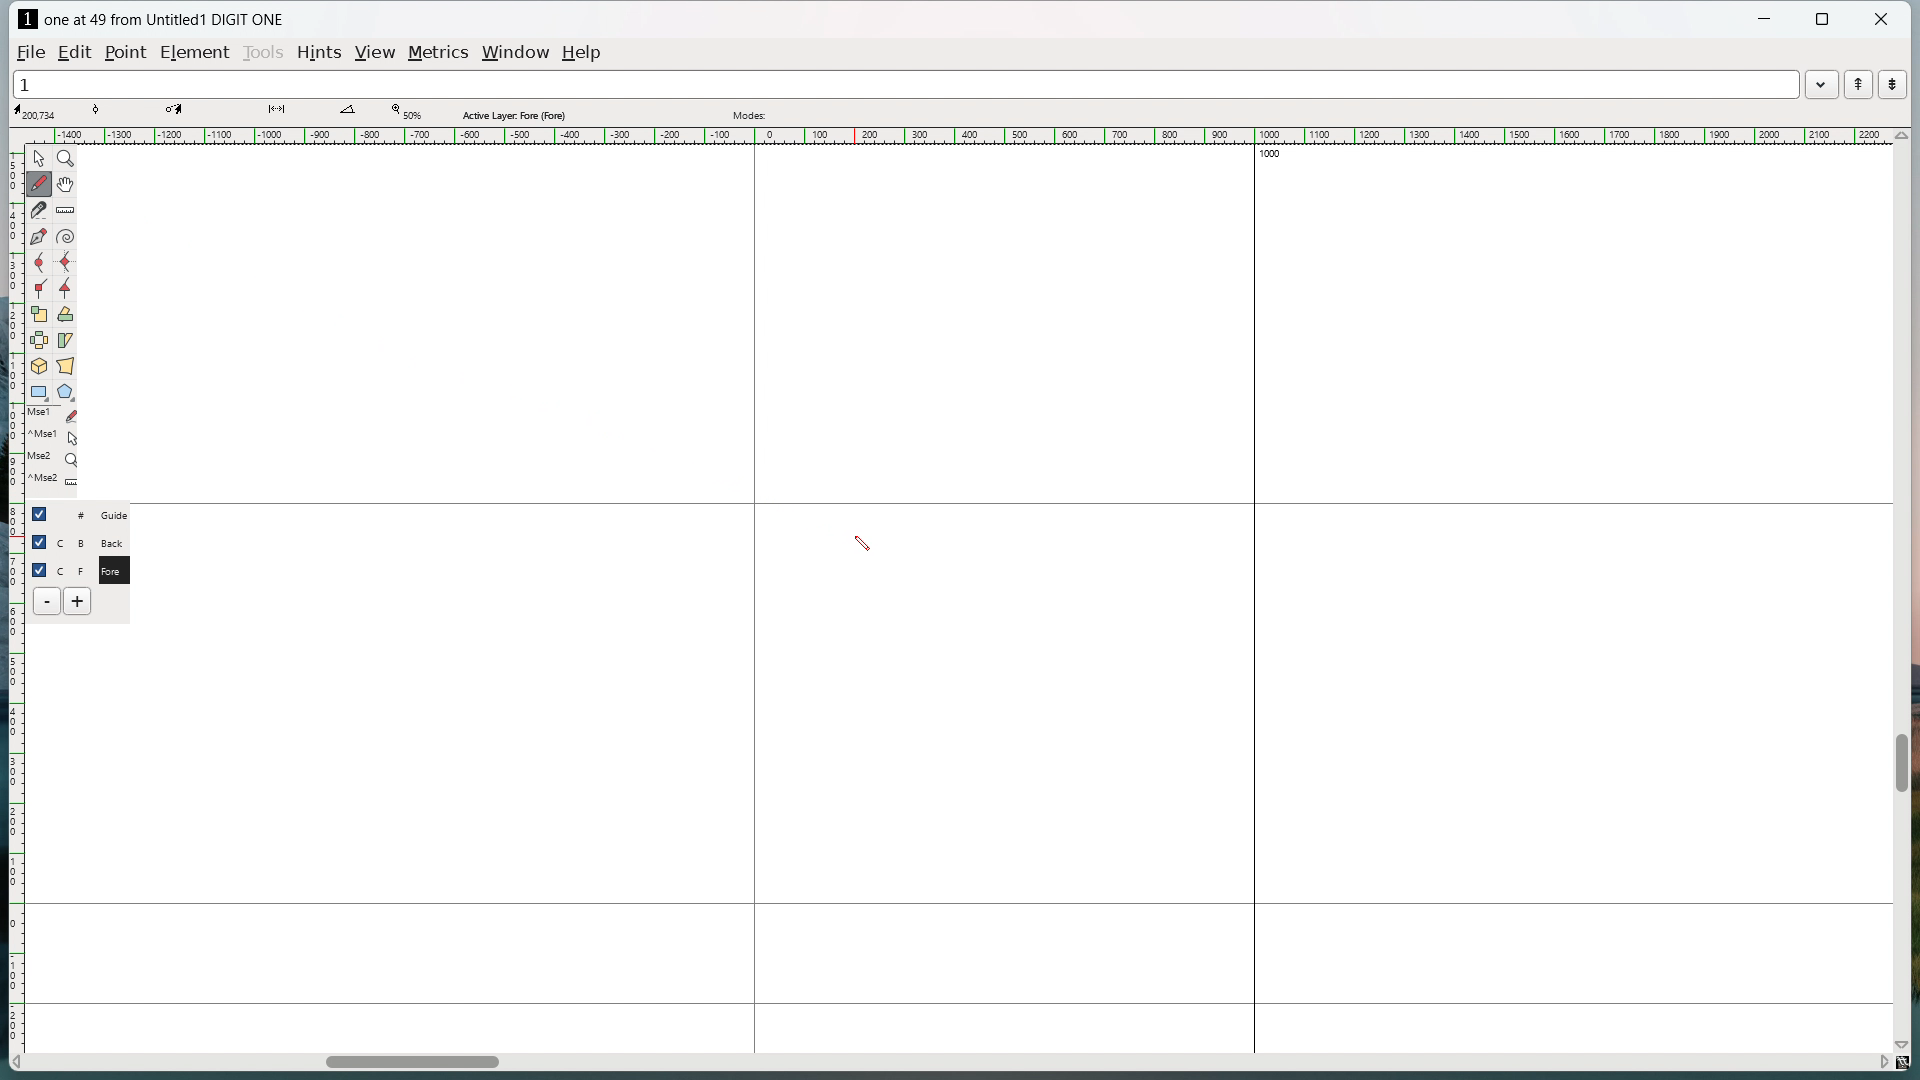 This screenshot has width=1920, height=1080. I want to click on checkbox, so click(40, 568).